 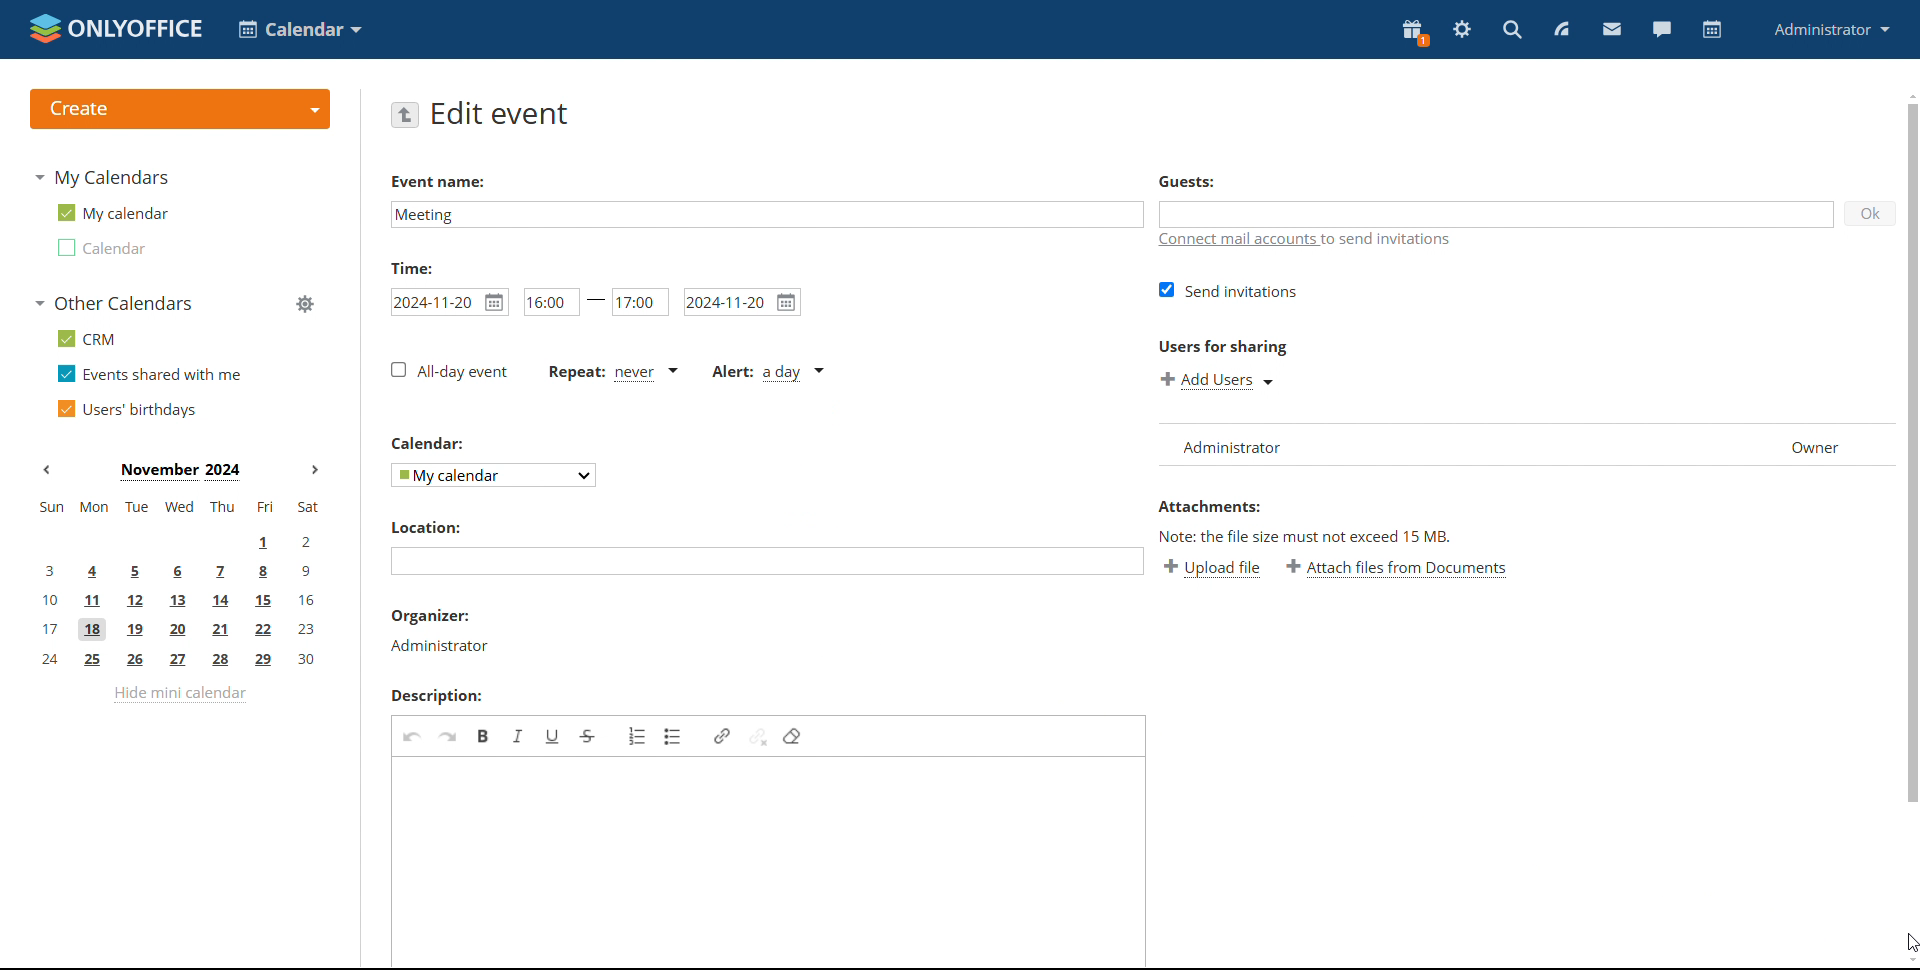 What do you see at coordinates (440, 181) in the screenshot?
I see `Event name` at bounding box center [440, 181].